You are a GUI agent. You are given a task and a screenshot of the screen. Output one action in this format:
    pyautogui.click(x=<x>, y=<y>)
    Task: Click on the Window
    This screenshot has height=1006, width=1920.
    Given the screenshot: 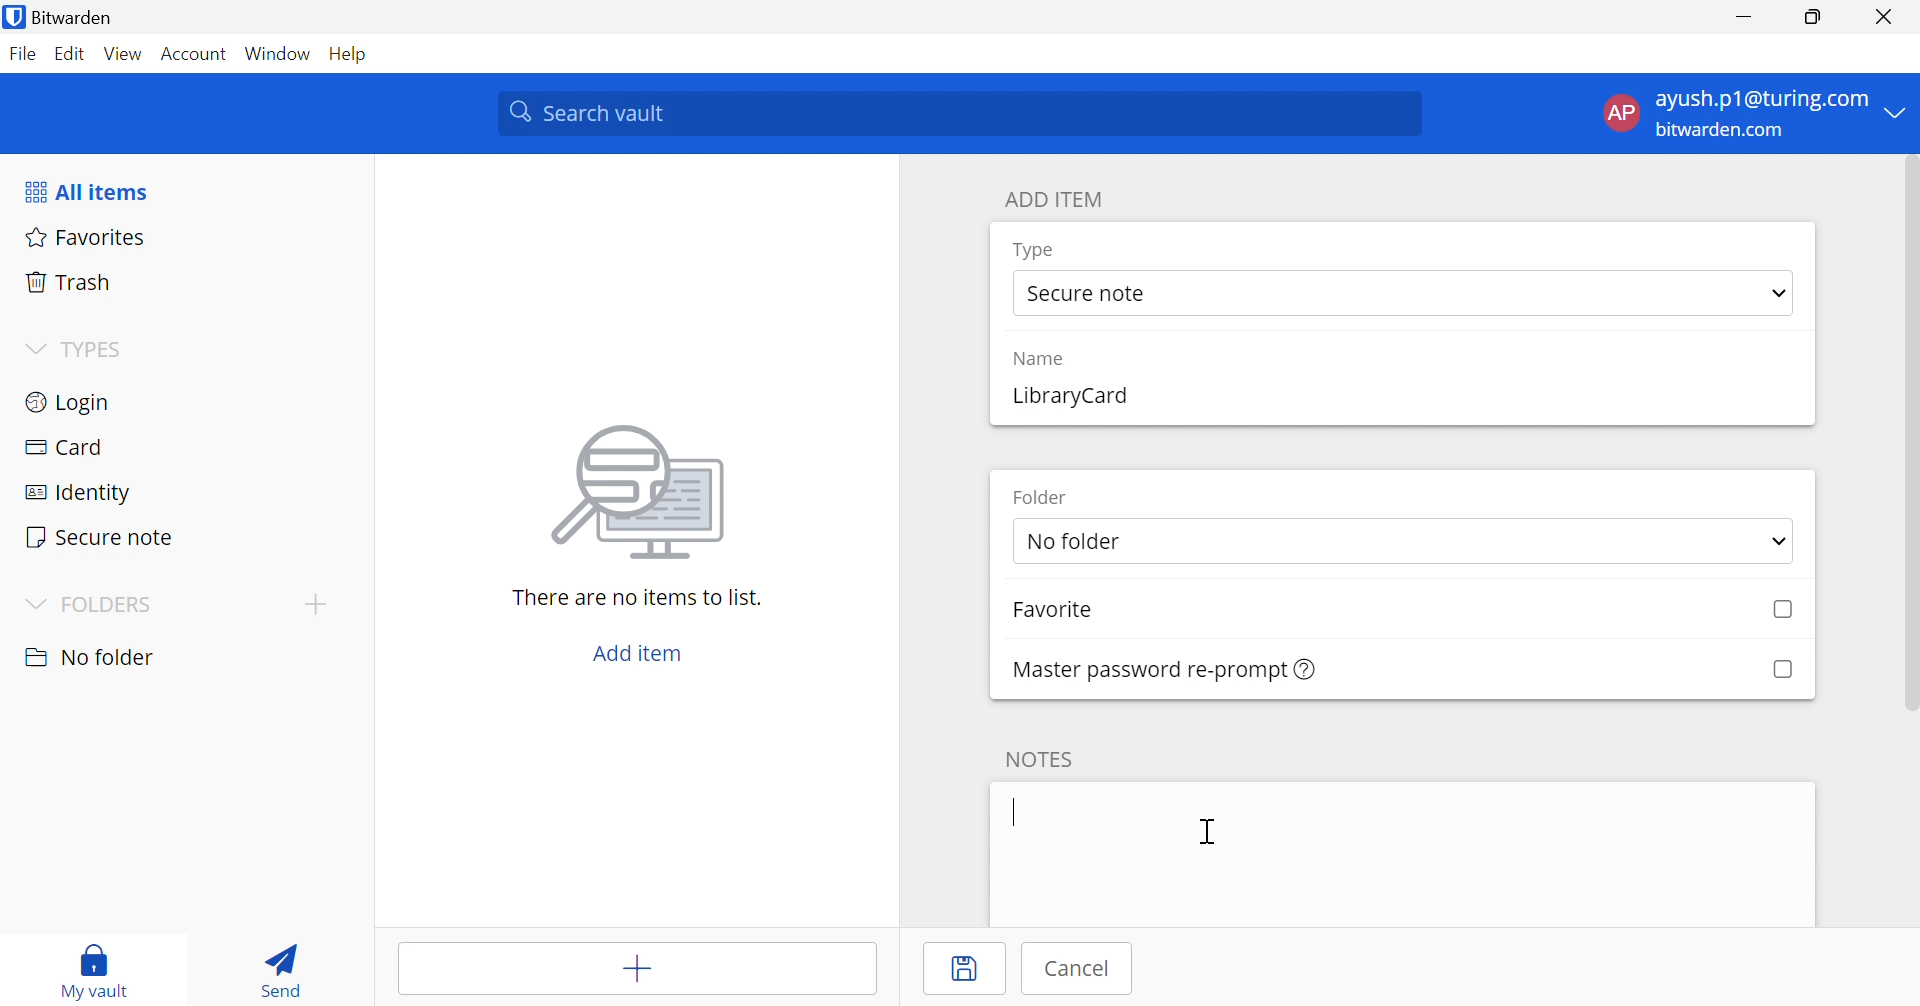 What is the action you would take?
    pyautogui.click(x=280, y=53)
    